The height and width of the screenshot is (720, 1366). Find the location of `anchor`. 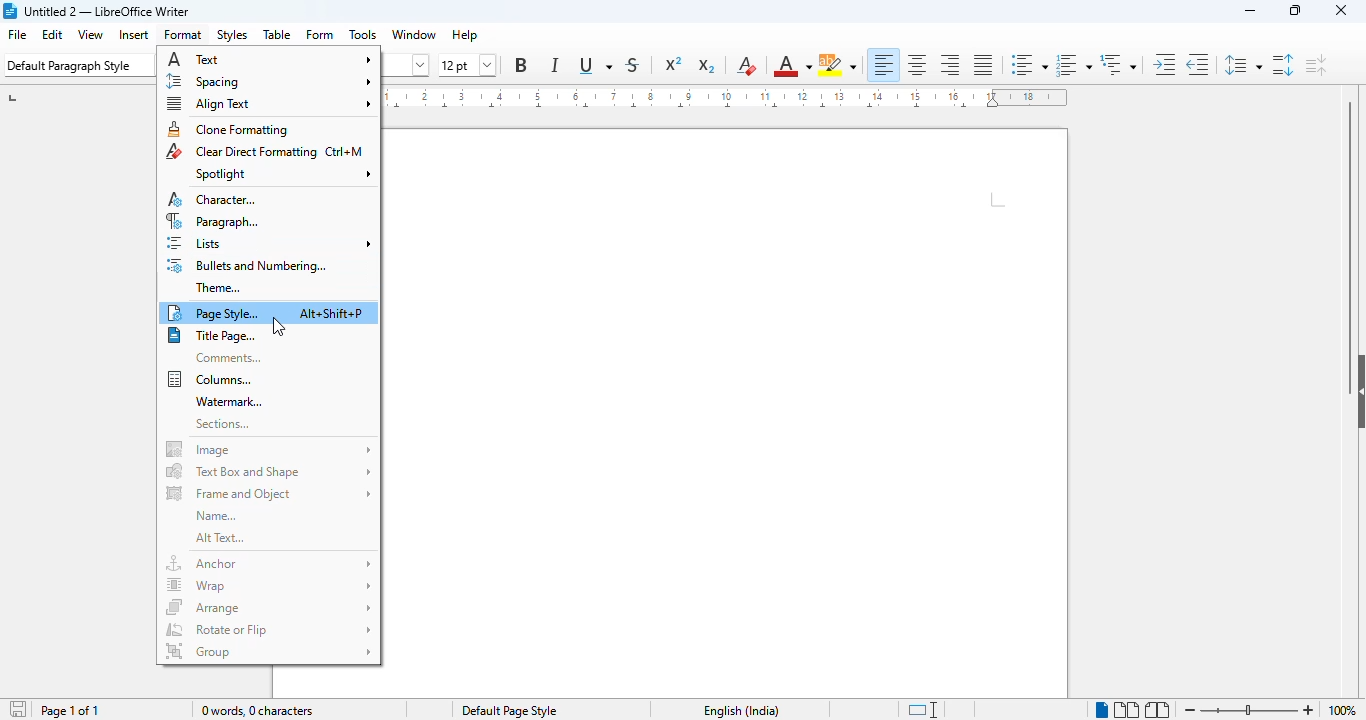

anchor is located at coordinates (269, 565).